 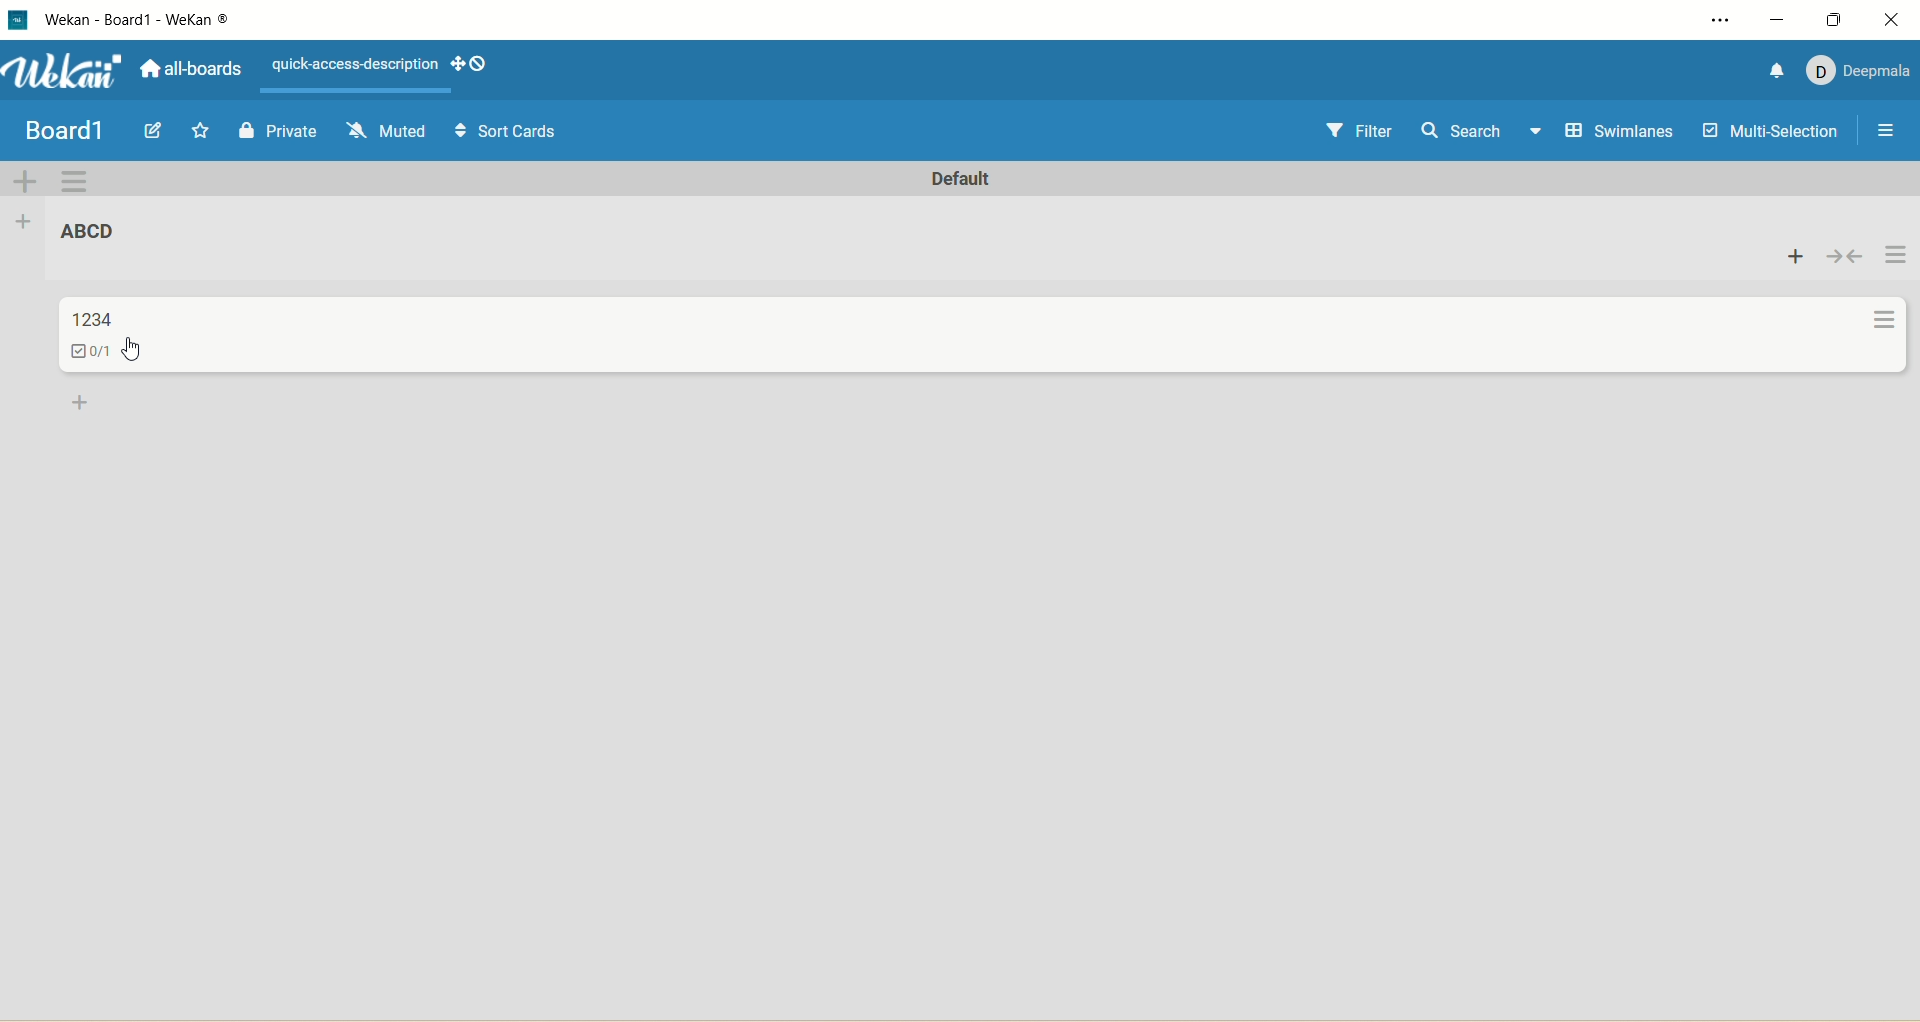 What do you see at coordinates (469, 63) in the screenshot?
I see `show-desktop-drag-handles` at bounding box center [469, 63].